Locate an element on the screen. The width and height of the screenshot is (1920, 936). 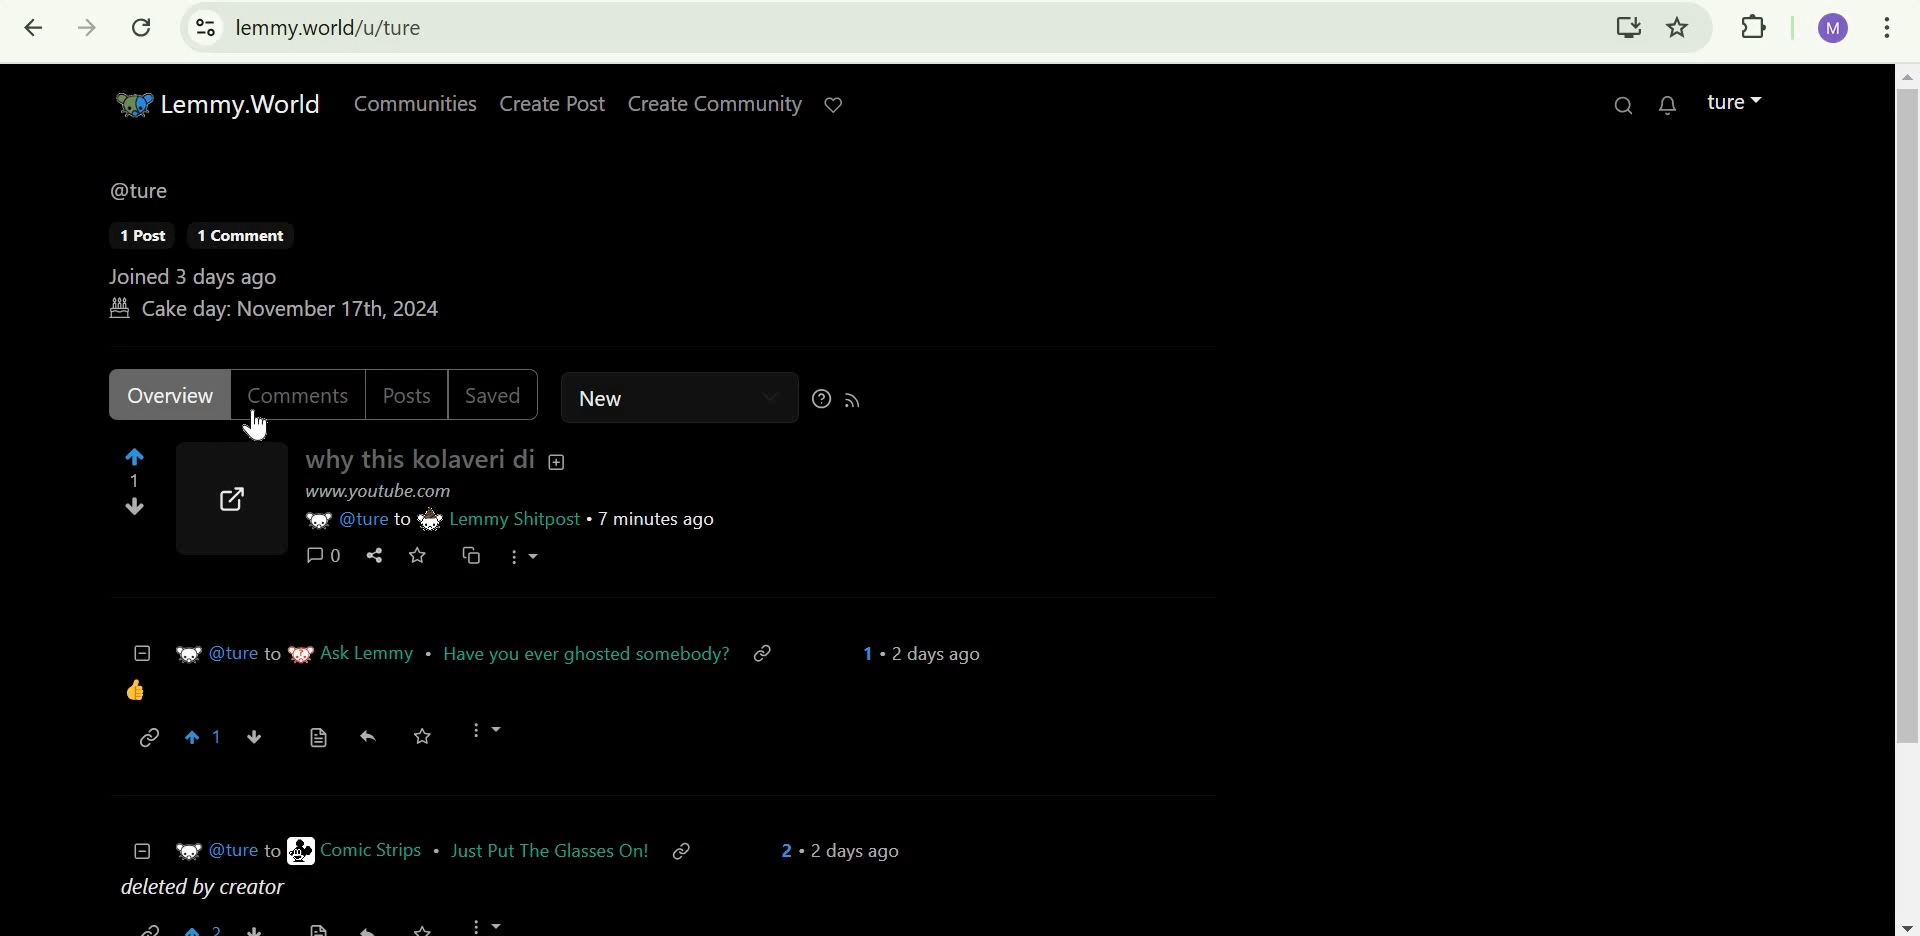
downvote is located at coordinates (135, 507).